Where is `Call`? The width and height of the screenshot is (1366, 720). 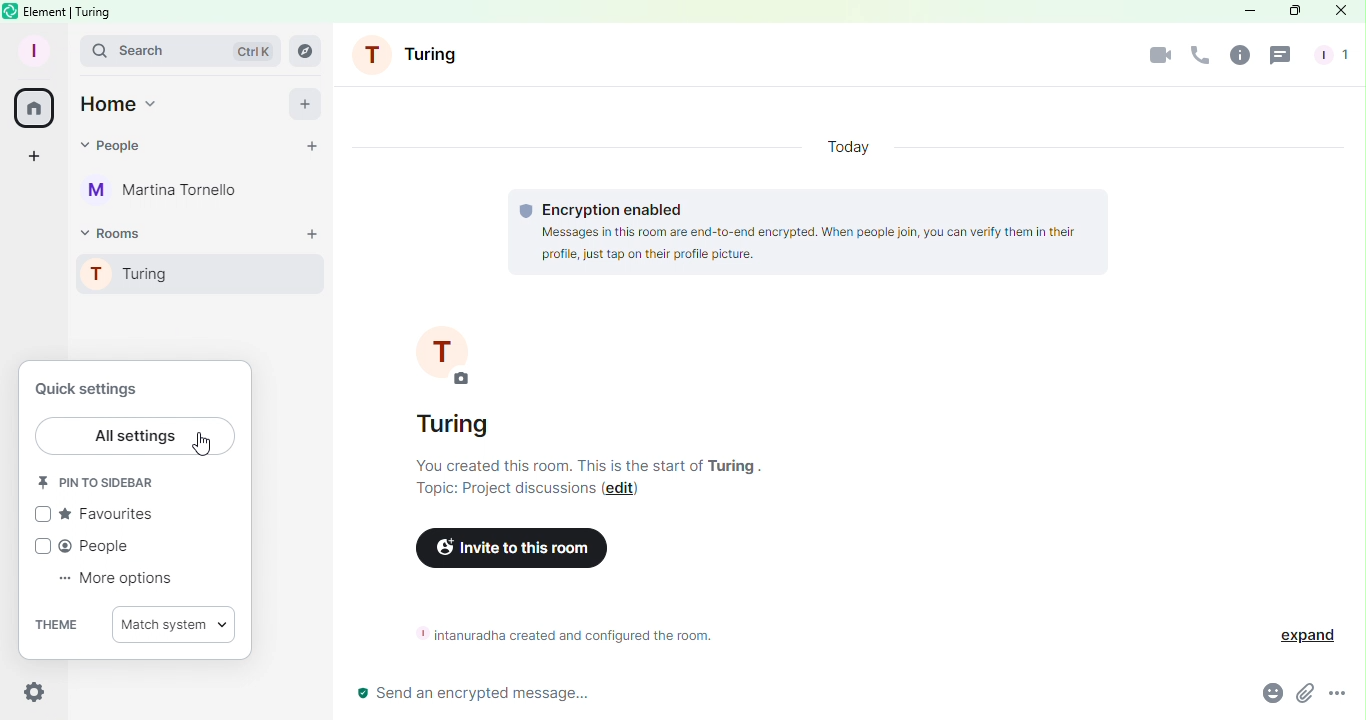 Call is located at coordinates (1198, 60).